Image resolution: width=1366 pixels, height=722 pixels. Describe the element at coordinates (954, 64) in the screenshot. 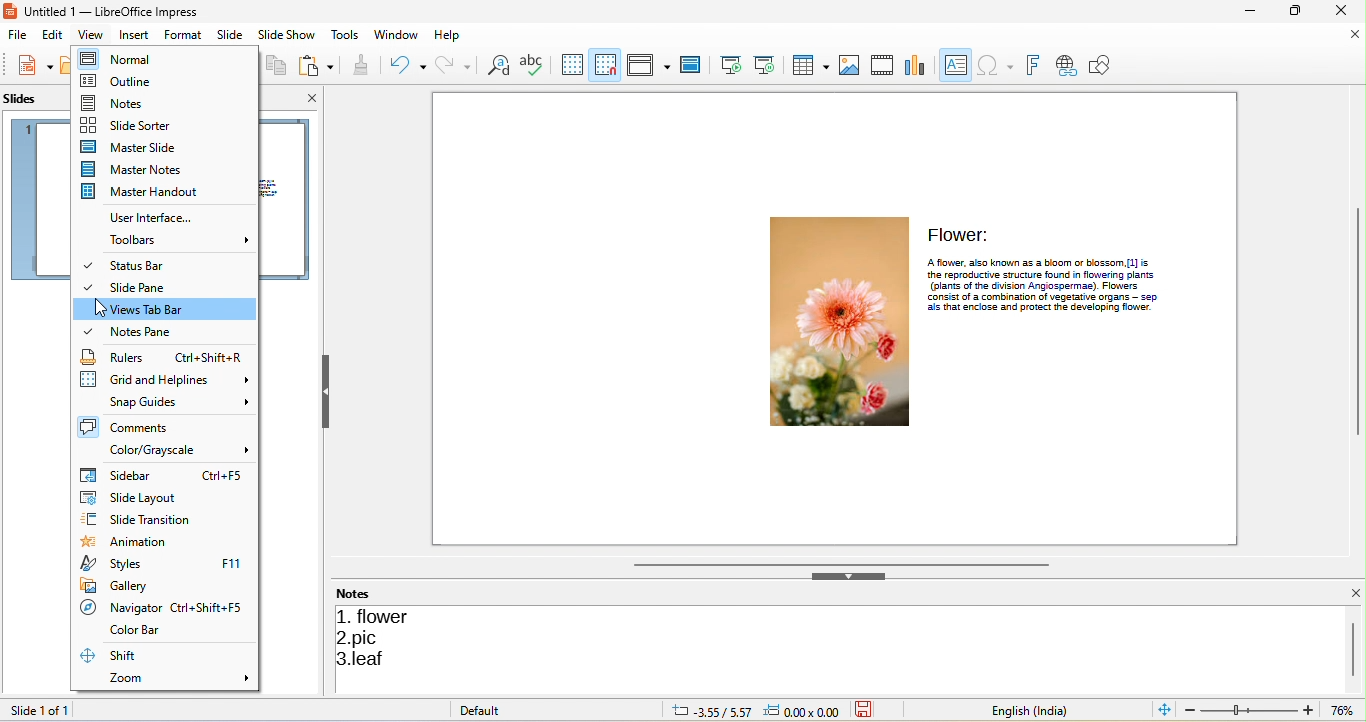

I see `text box` at that location.